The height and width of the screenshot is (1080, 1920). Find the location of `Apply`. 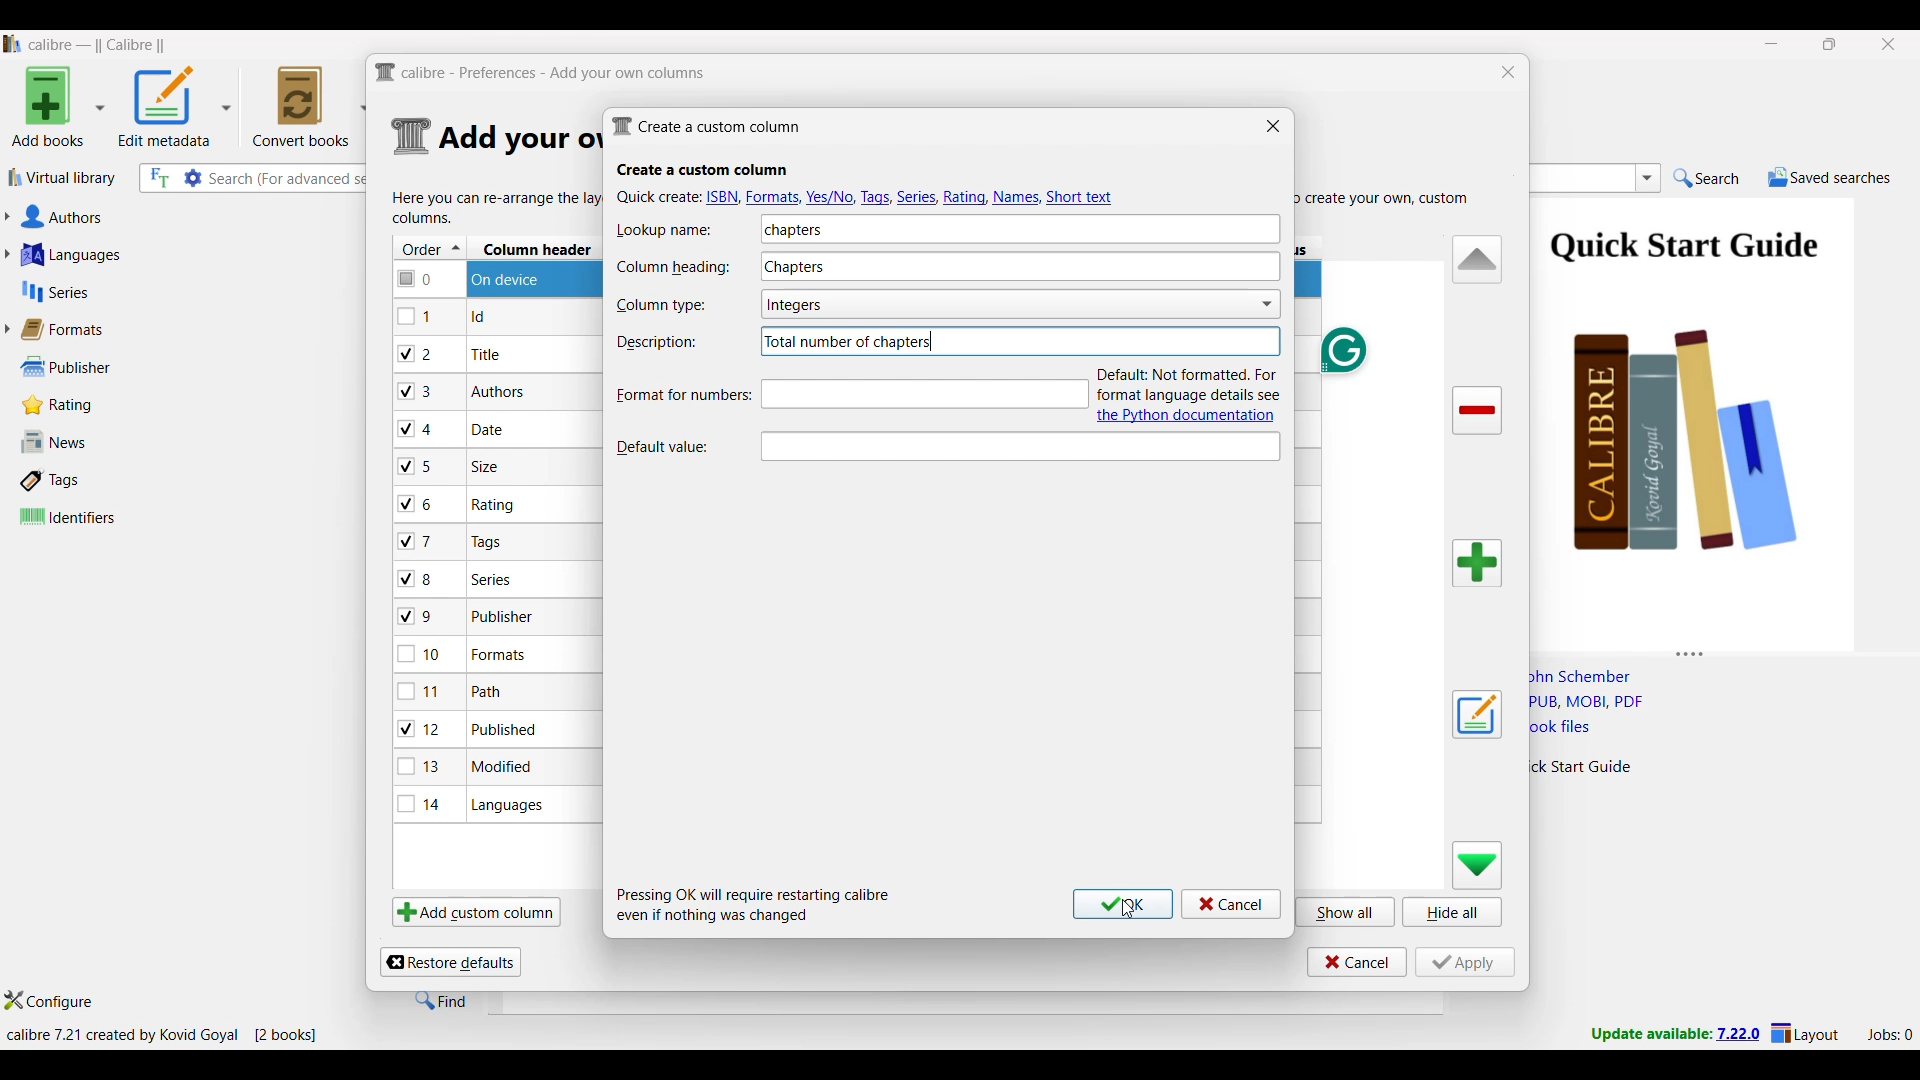

Apply is located at coordinates (1465, 962).